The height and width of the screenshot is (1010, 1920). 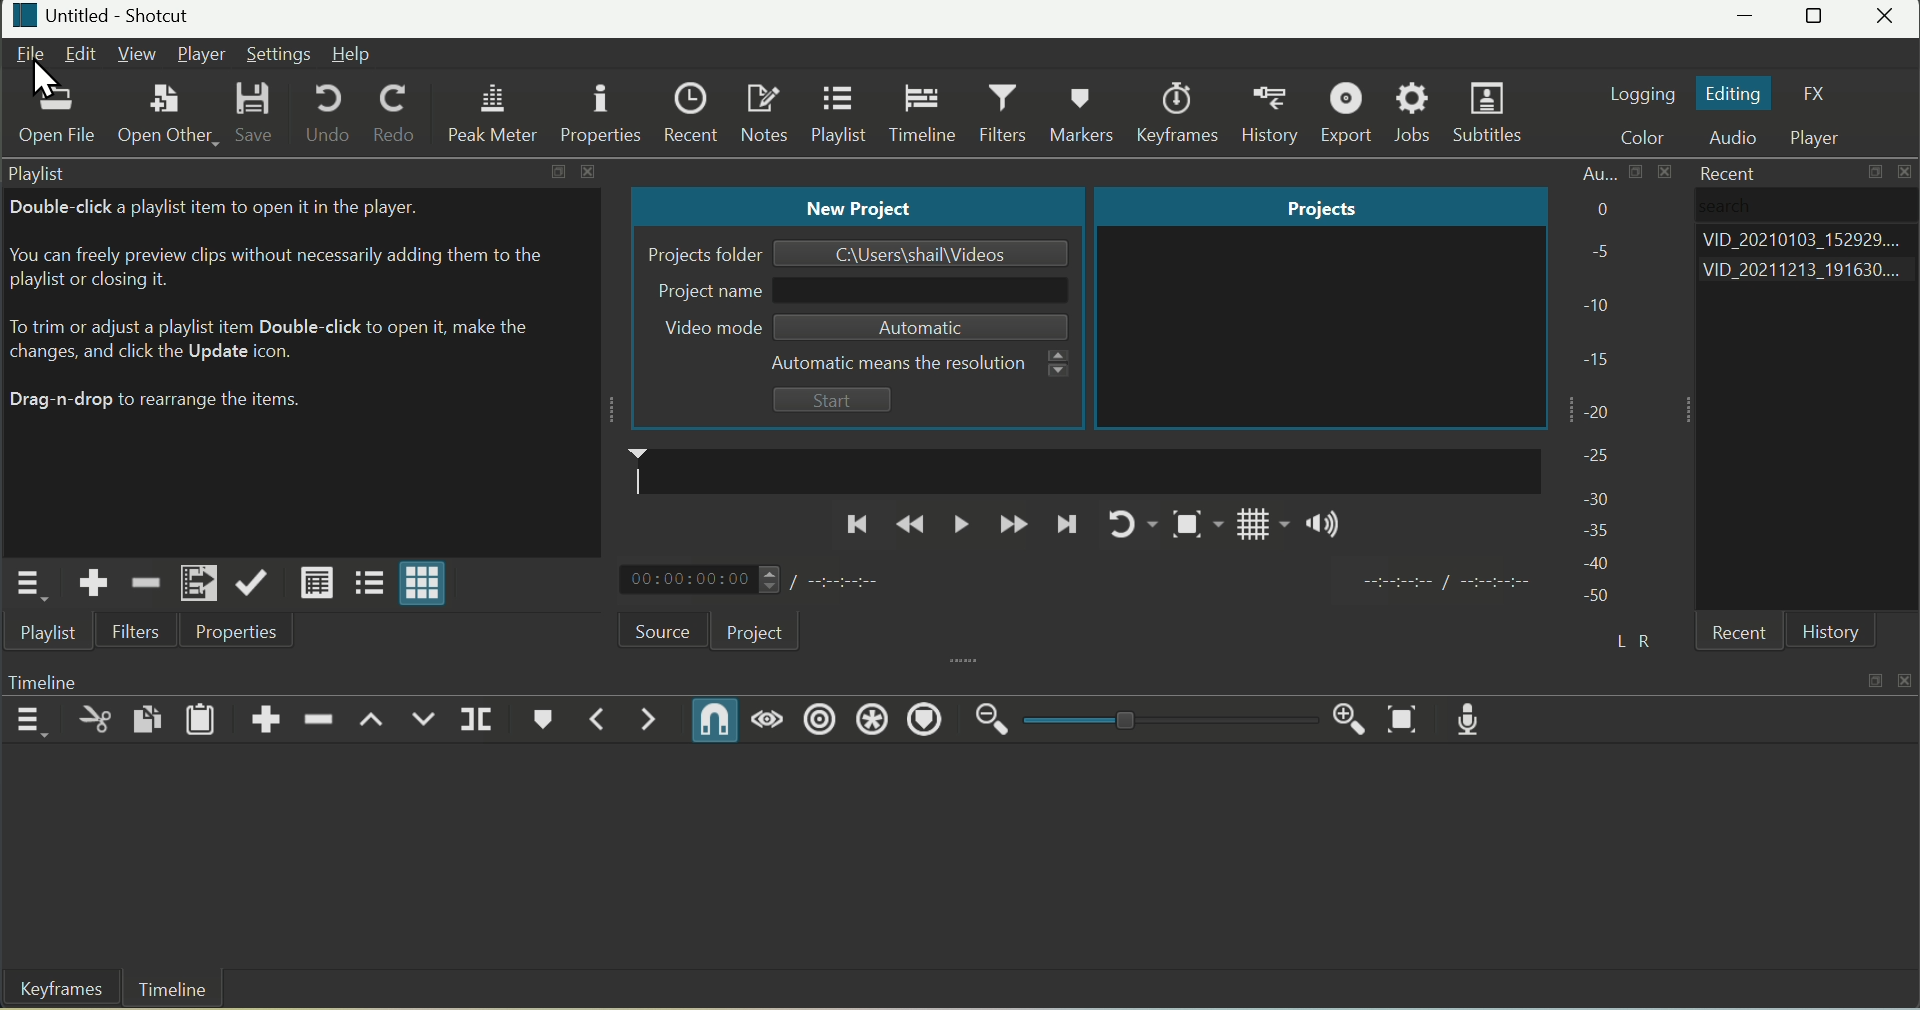 What do you see at coordinates (1808, 273) in the screenshot?
I see `Videos list` at bounding box center [1808, 273].